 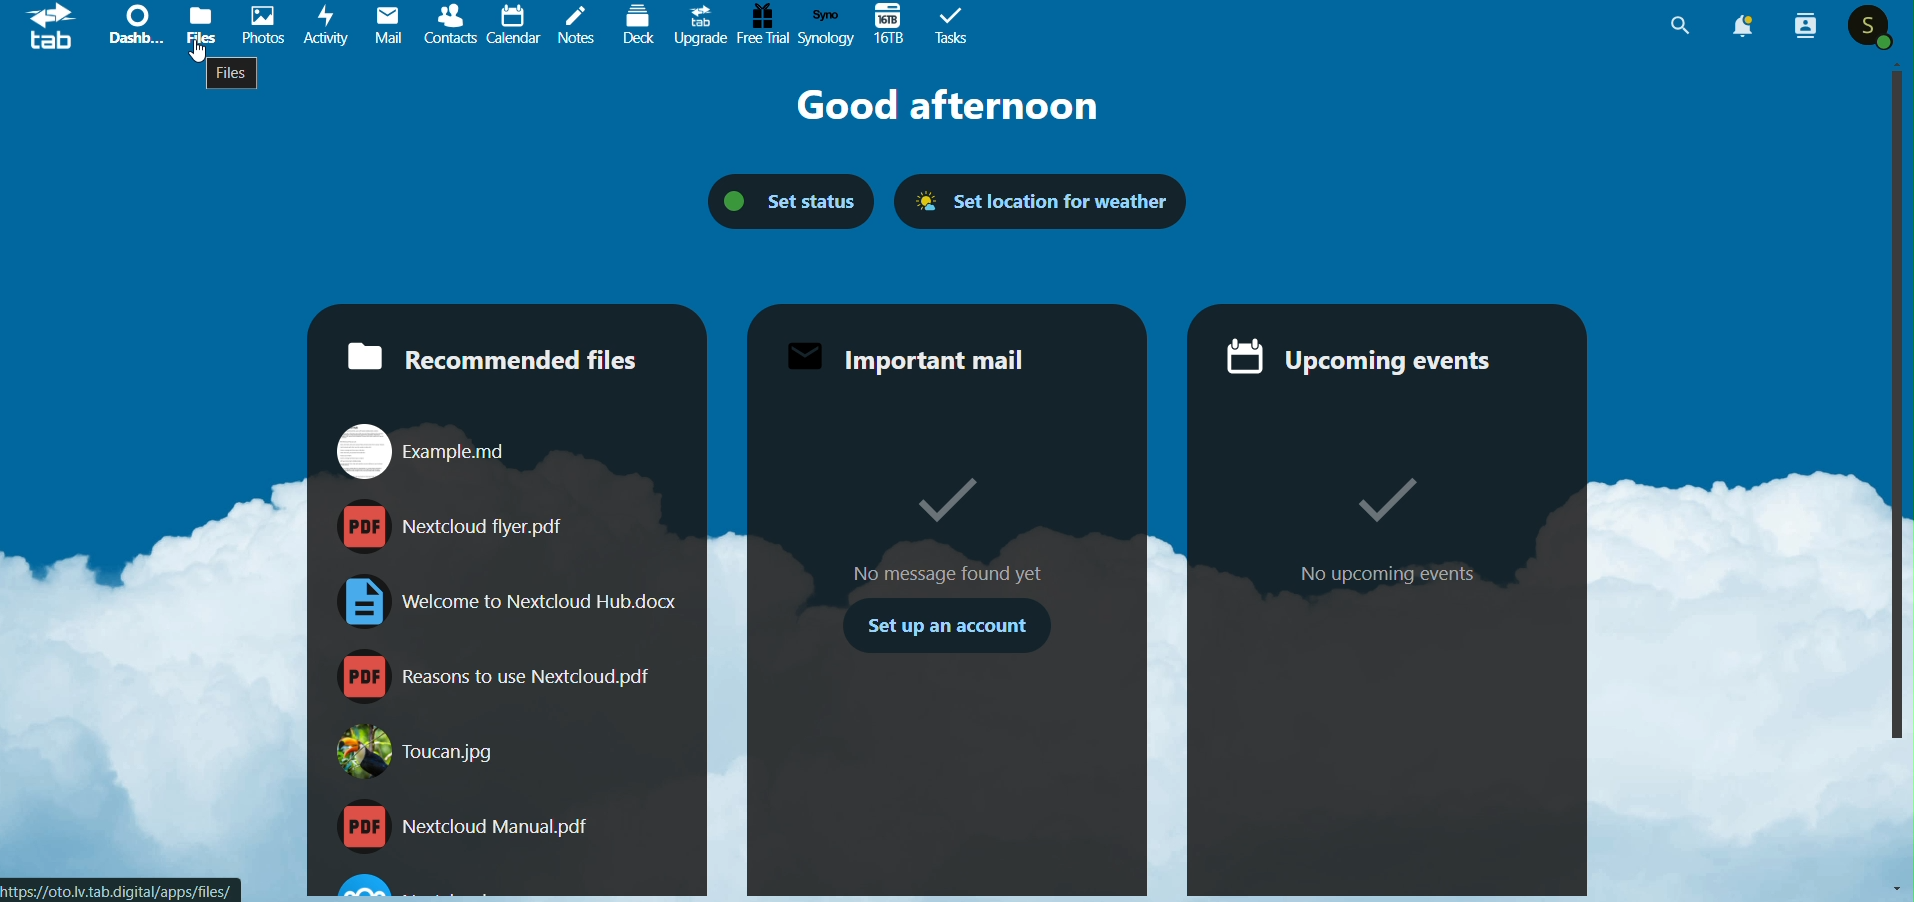 I want to click on Welcome to Nextcloud Hub.docx, so click(x=513, y=603).